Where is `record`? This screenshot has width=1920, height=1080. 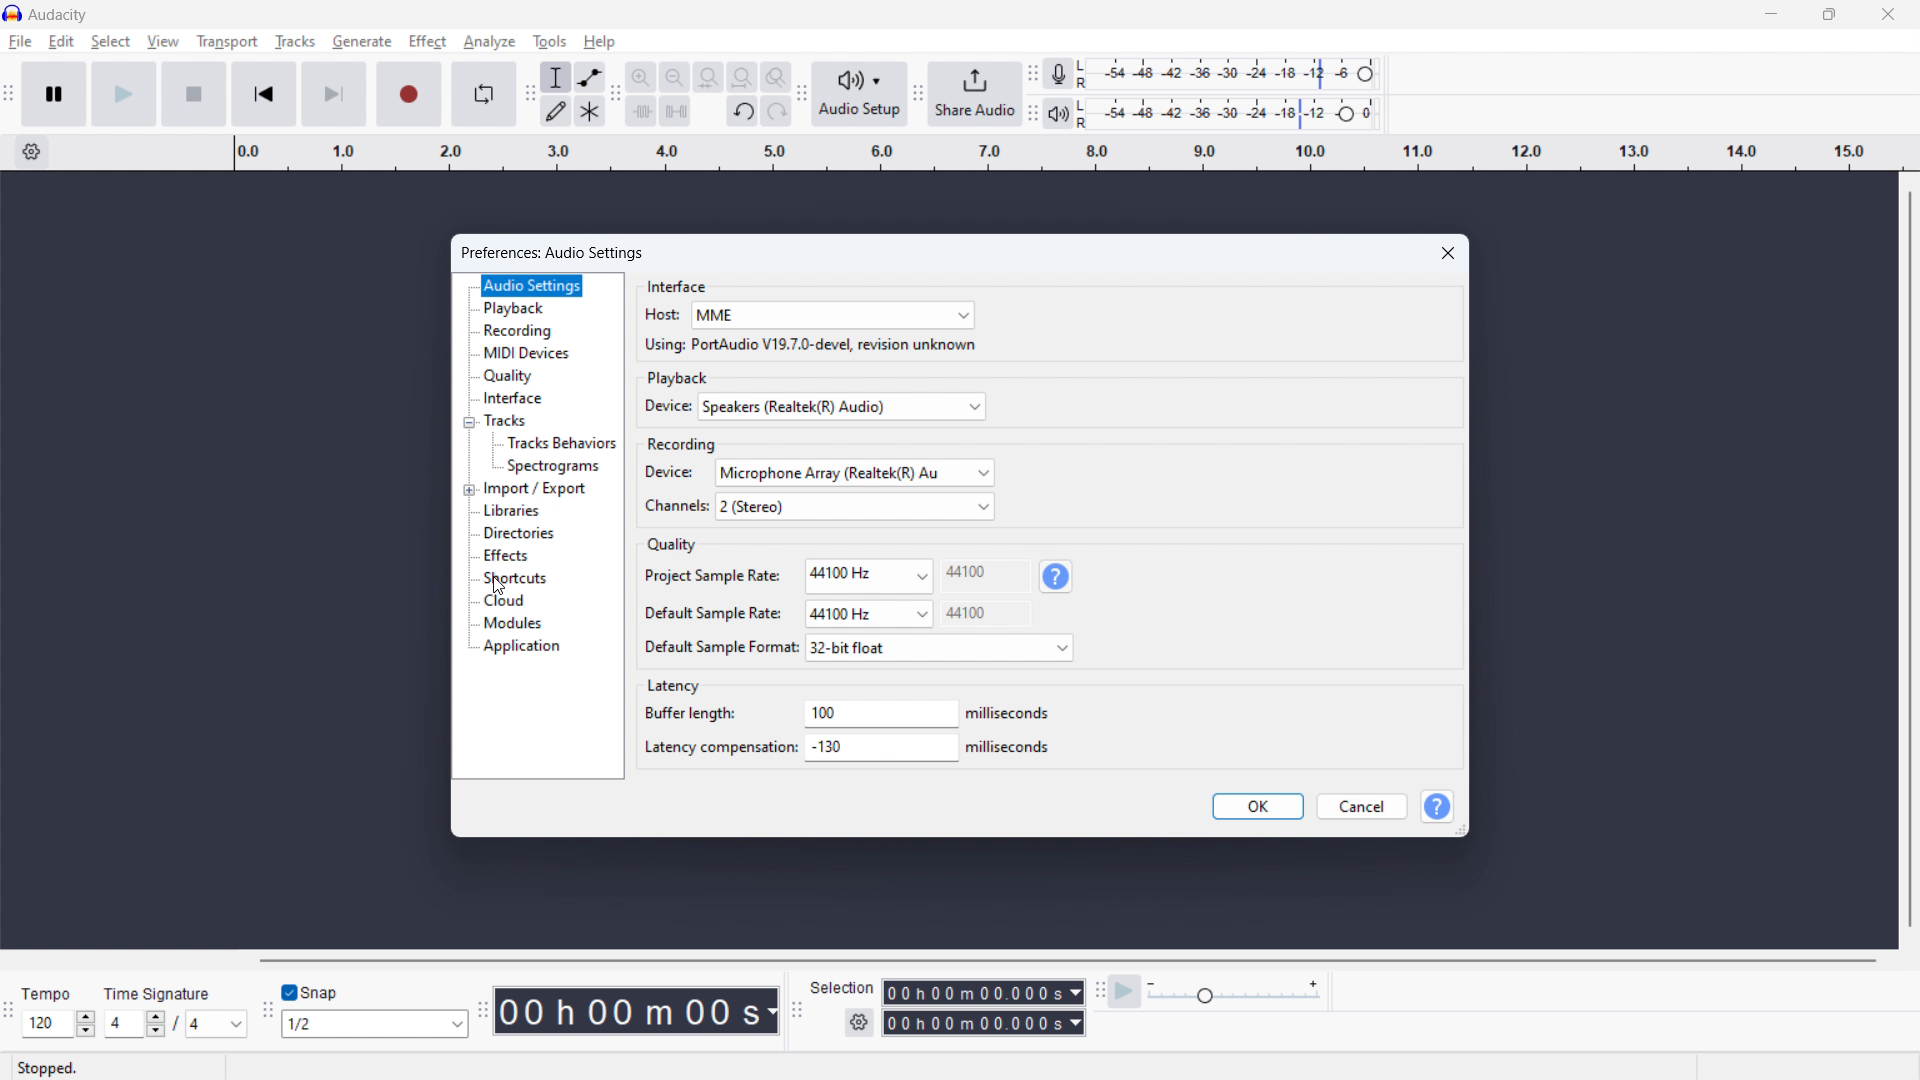 record is located at coordinates (410, 94).